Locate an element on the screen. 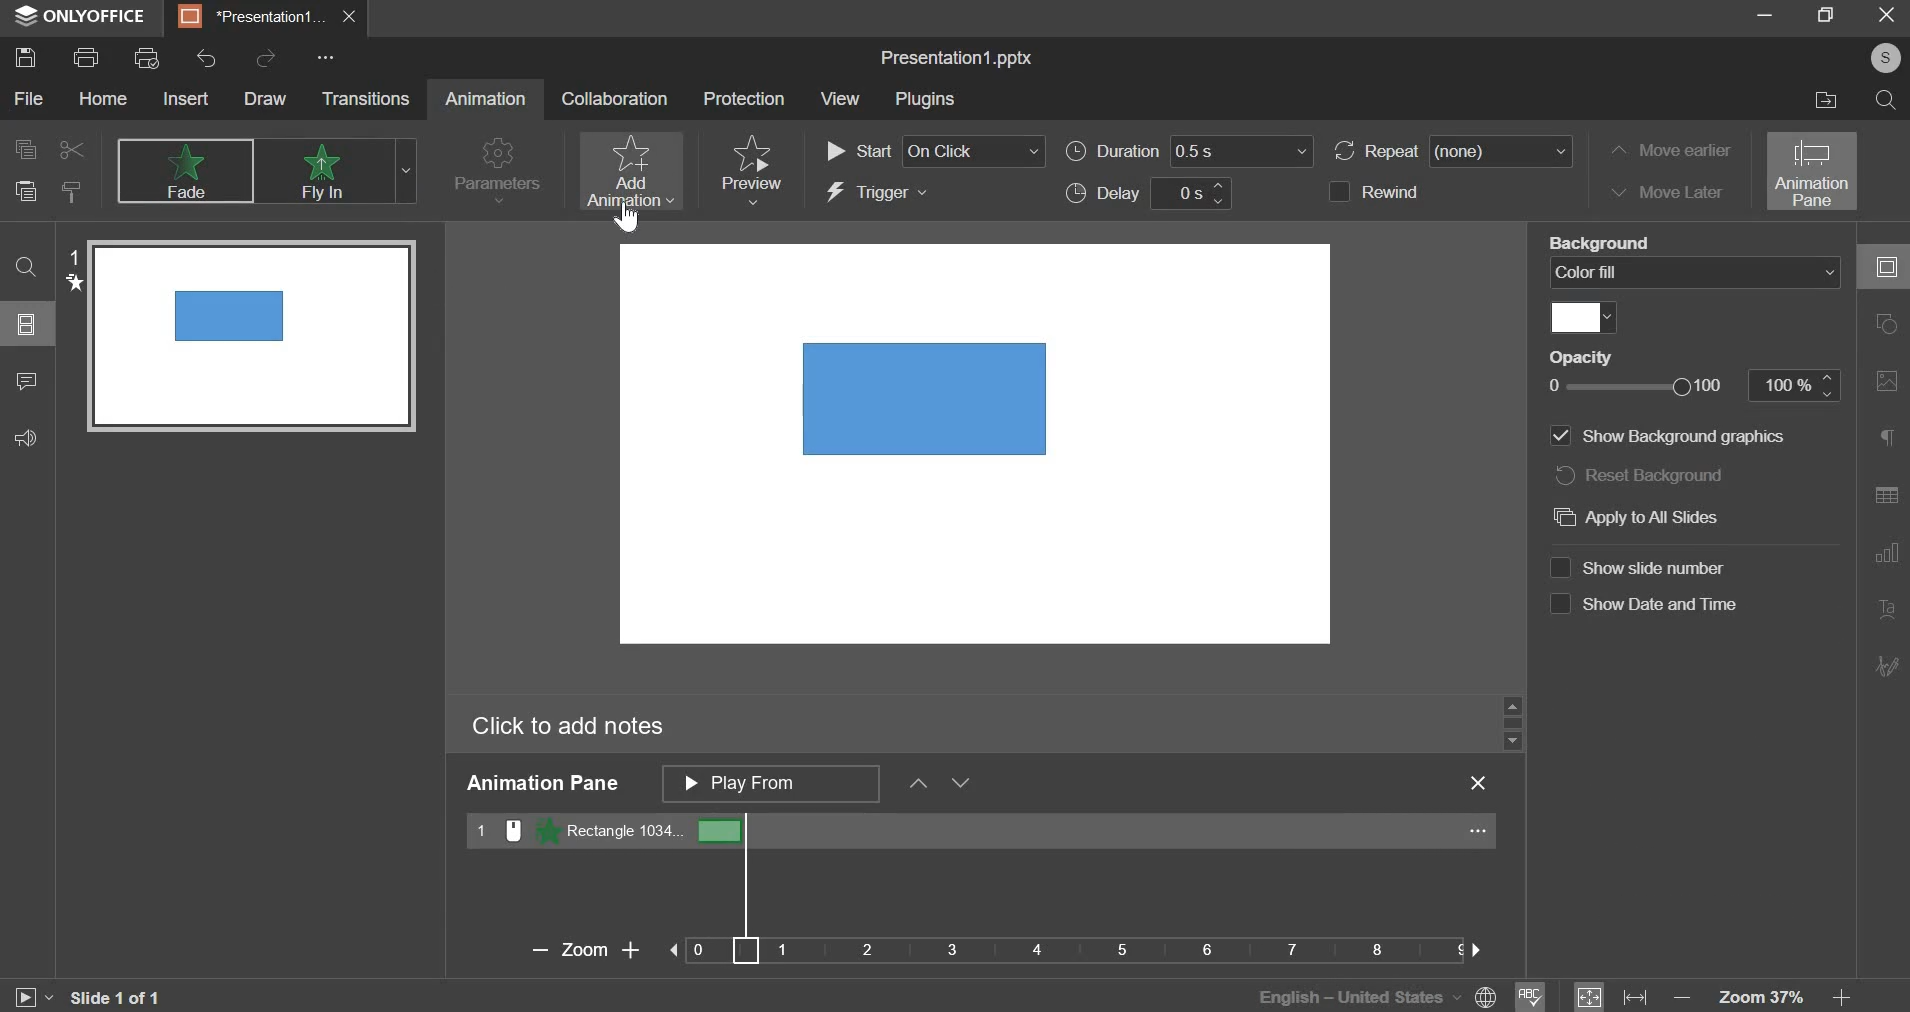 Image resolution: width=1910 pixels, height=1012 pixels. Animation is located at coordinates (488, 101).